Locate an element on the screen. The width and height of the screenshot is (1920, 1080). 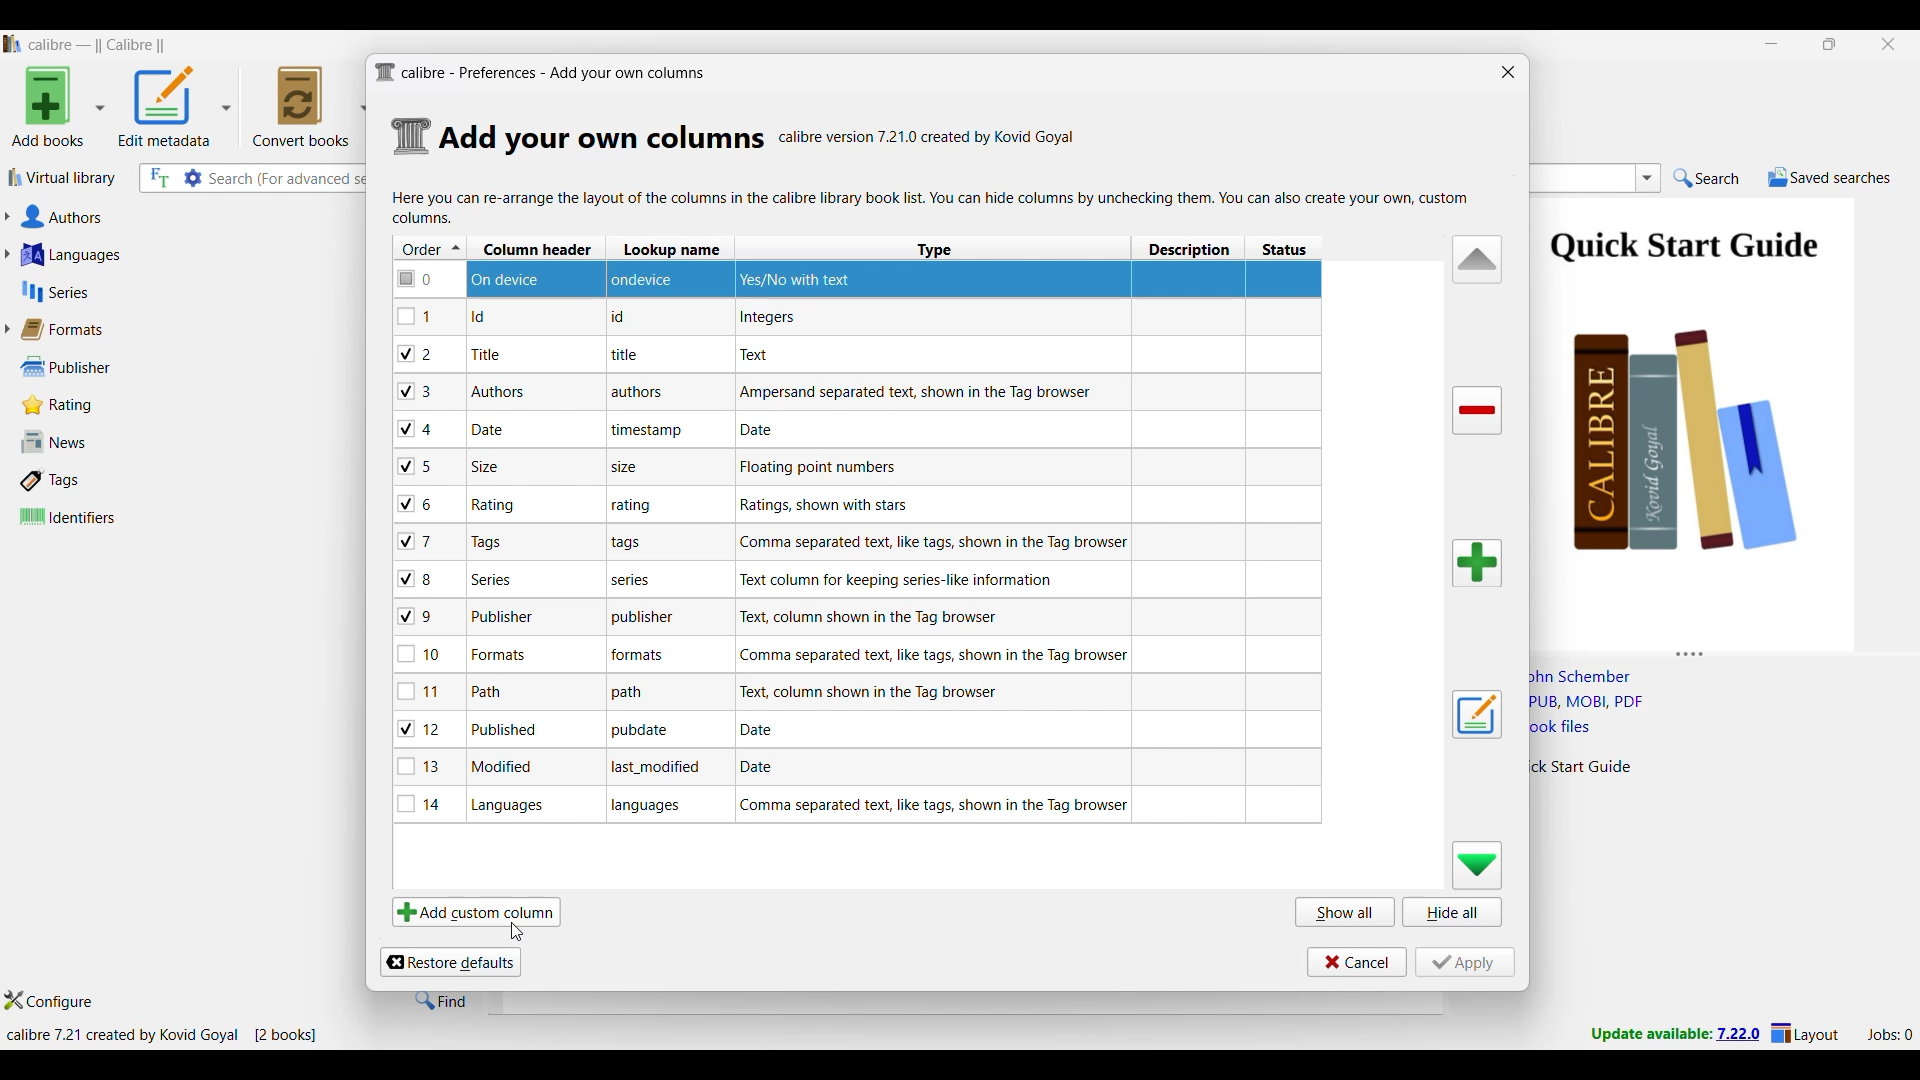
Explanation is located at coordinates (762, 354).